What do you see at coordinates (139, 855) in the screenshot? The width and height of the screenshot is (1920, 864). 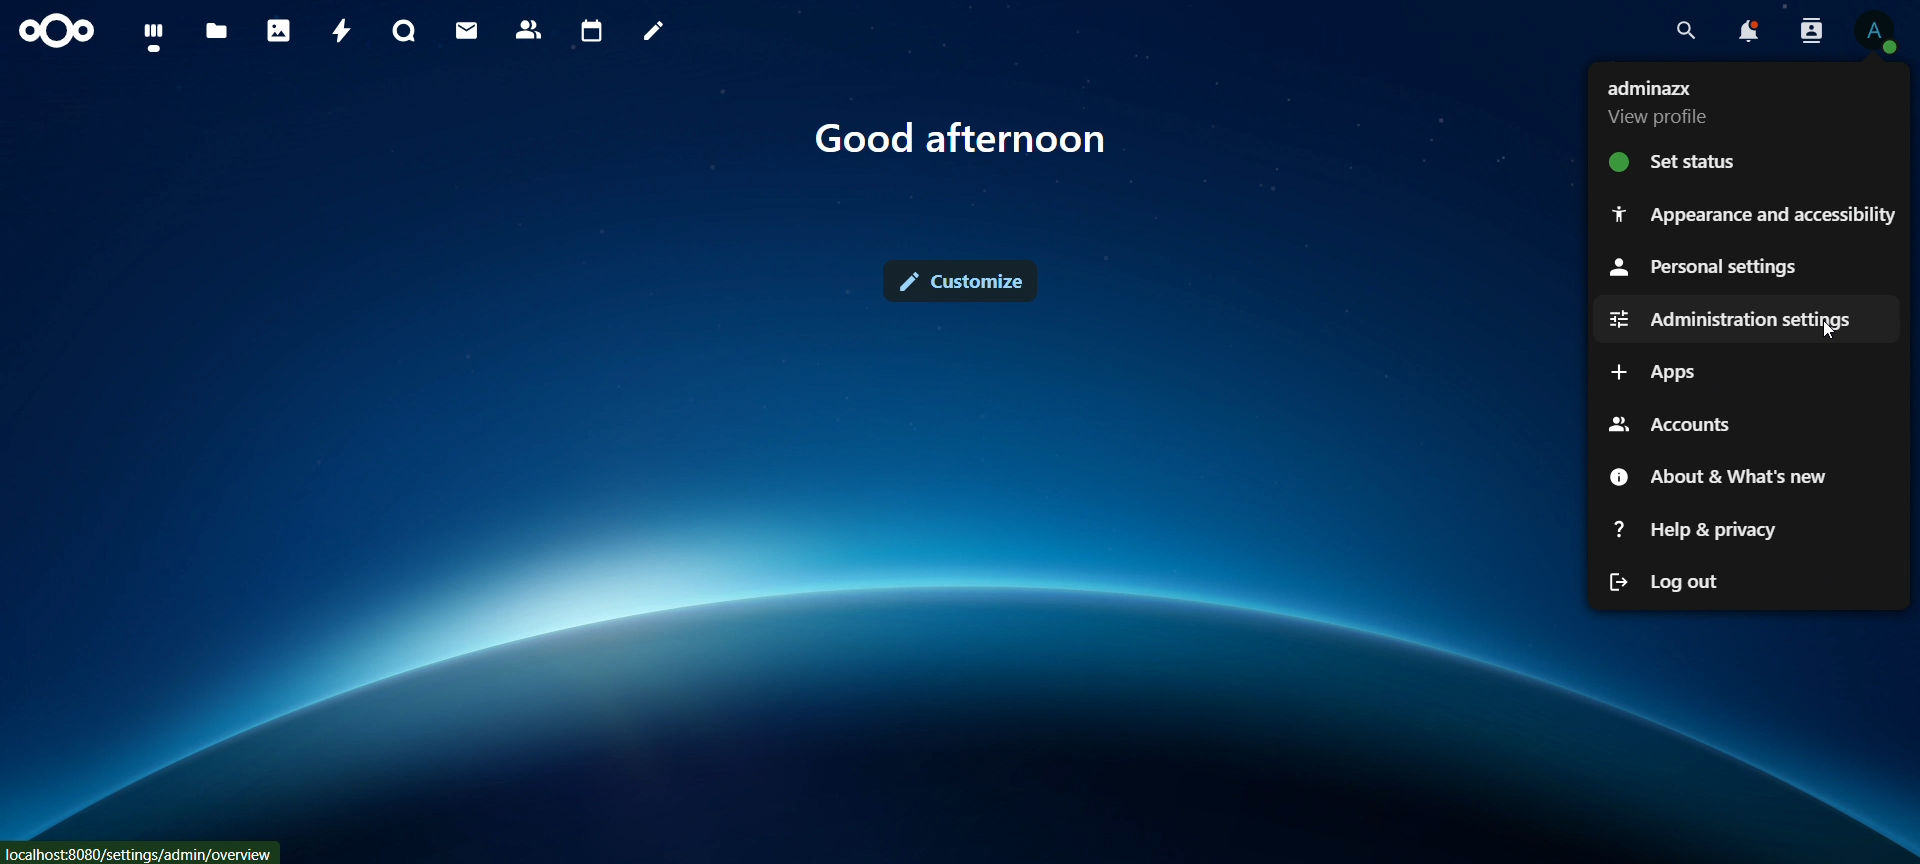 I see `Url` at bounding box center [139, 855].